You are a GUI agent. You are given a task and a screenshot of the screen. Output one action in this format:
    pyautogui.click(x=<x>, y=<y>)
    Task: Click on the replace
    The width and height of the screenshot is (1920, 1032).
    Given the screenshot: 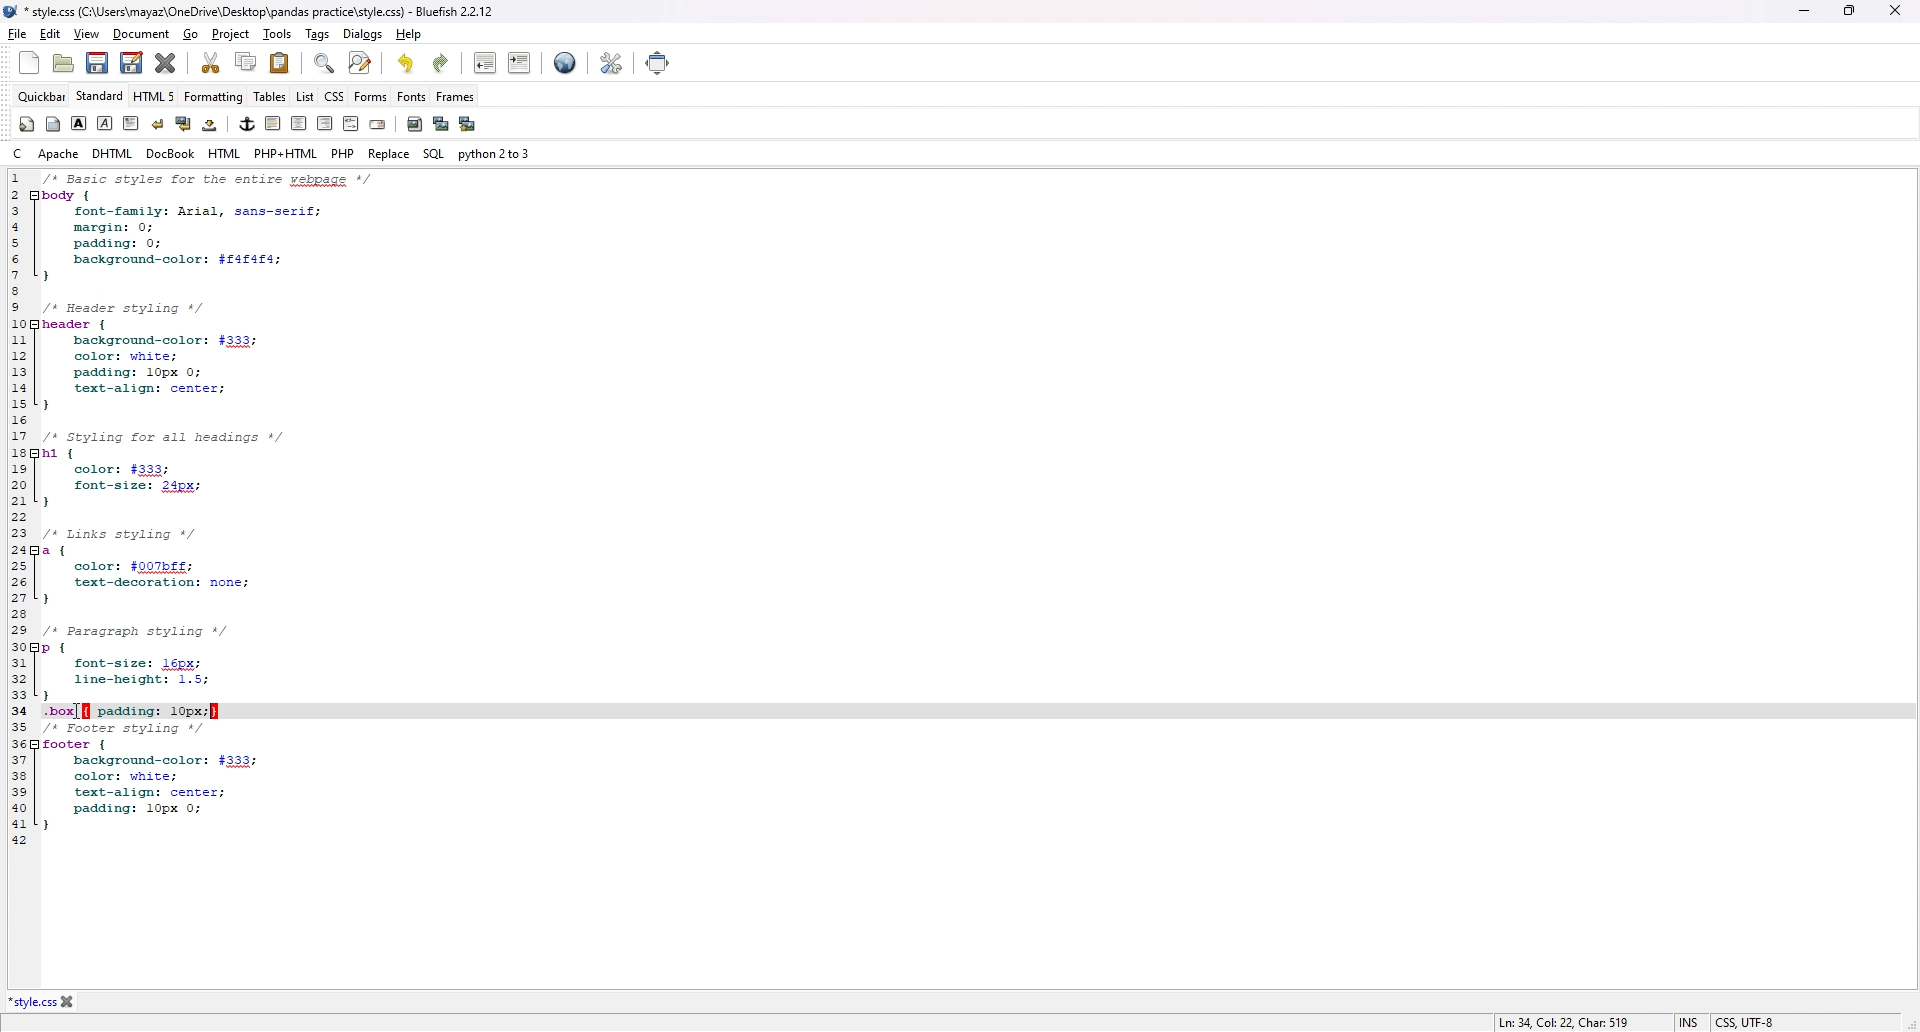 What is the action you would take?
    pyautogui.click(x=389, y=154)
    